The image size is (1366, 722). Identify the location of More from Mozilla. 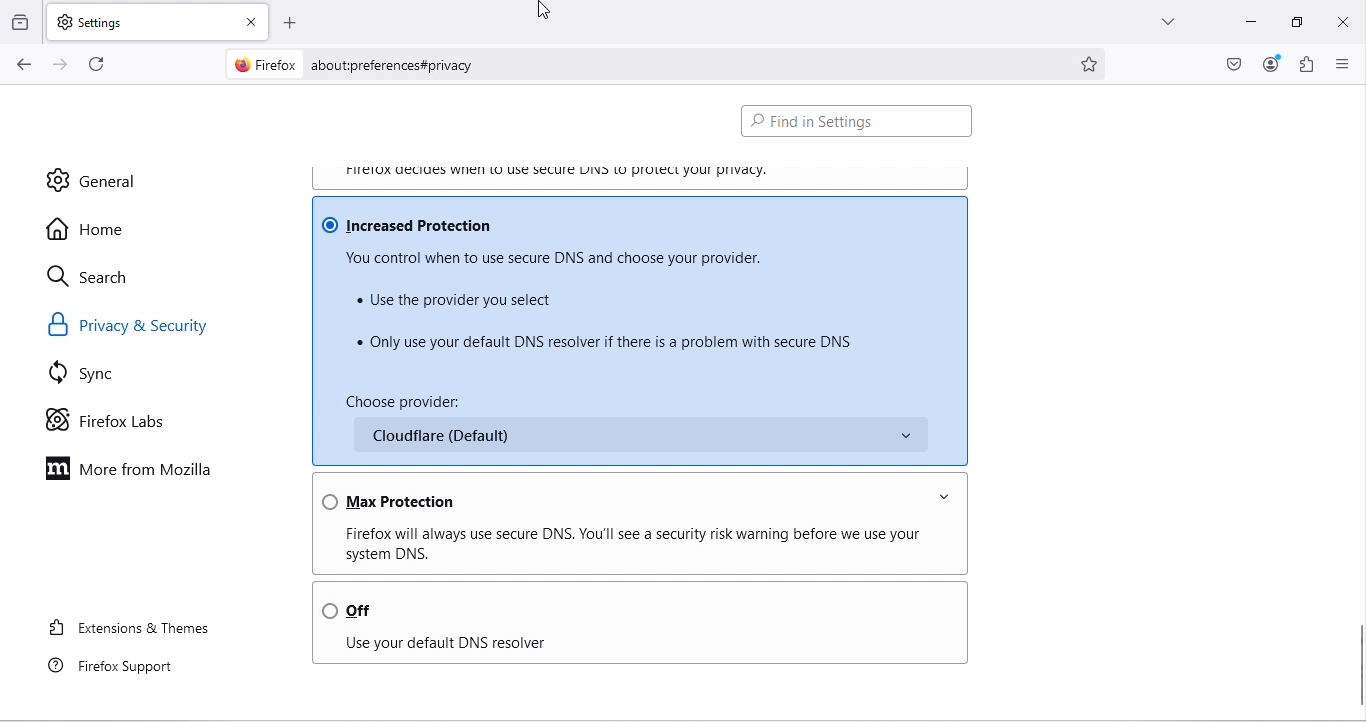
(132, 470).